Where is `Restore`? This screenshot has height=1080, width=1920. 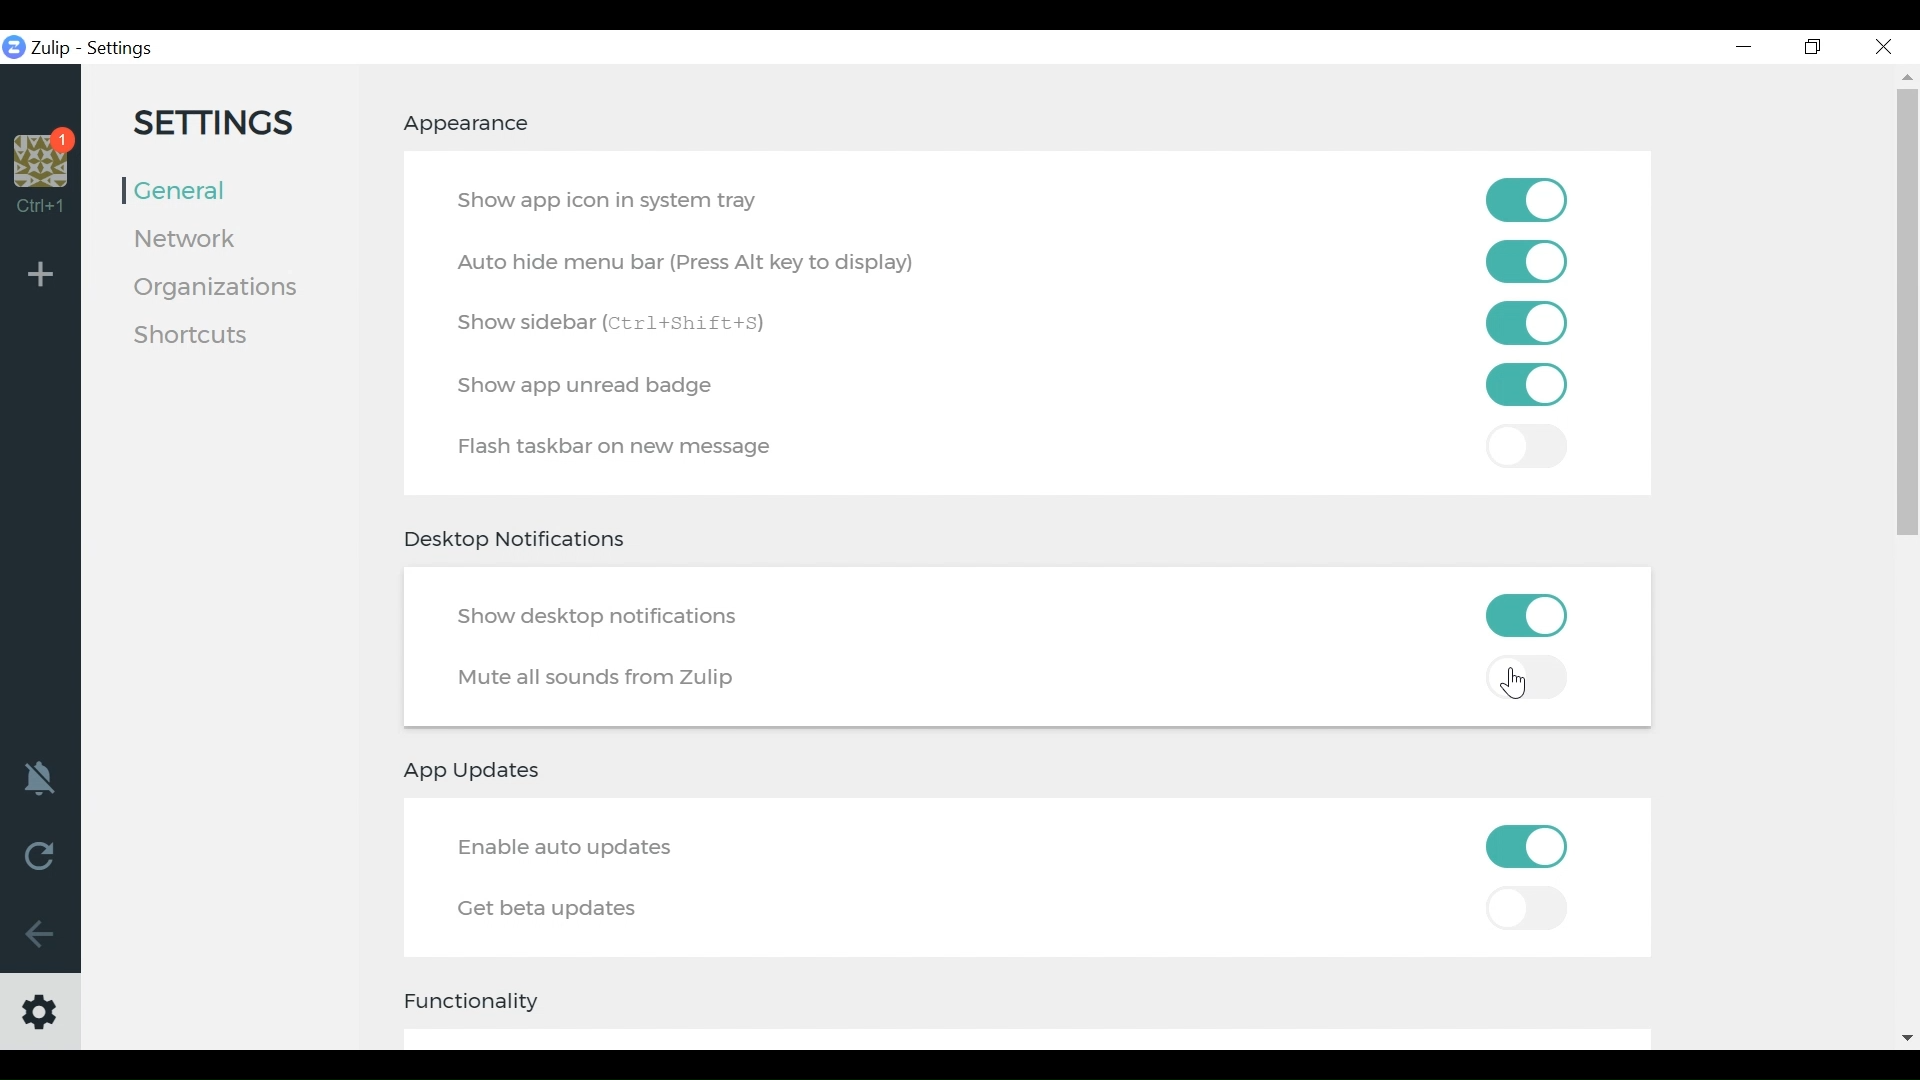 Restore is located at coordinates (1814, 48).